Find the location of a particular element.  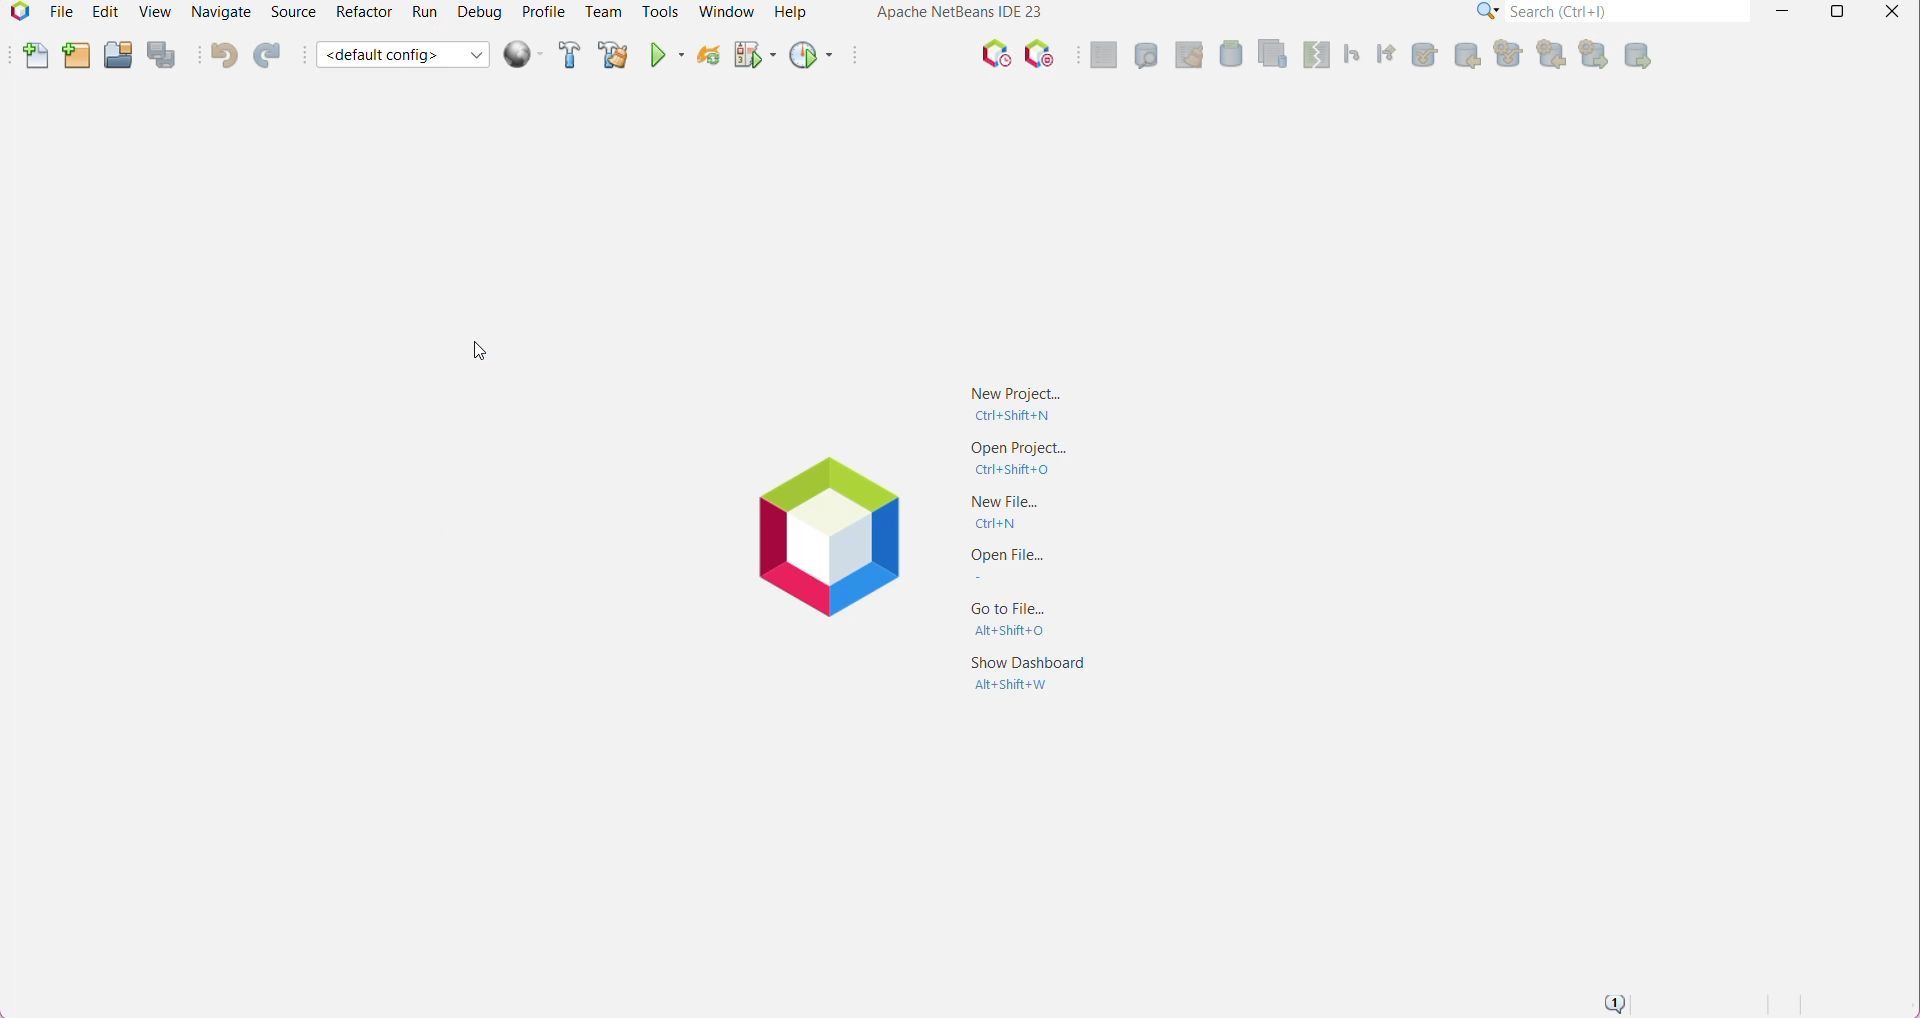

Help is located at coordinates (793, 12).